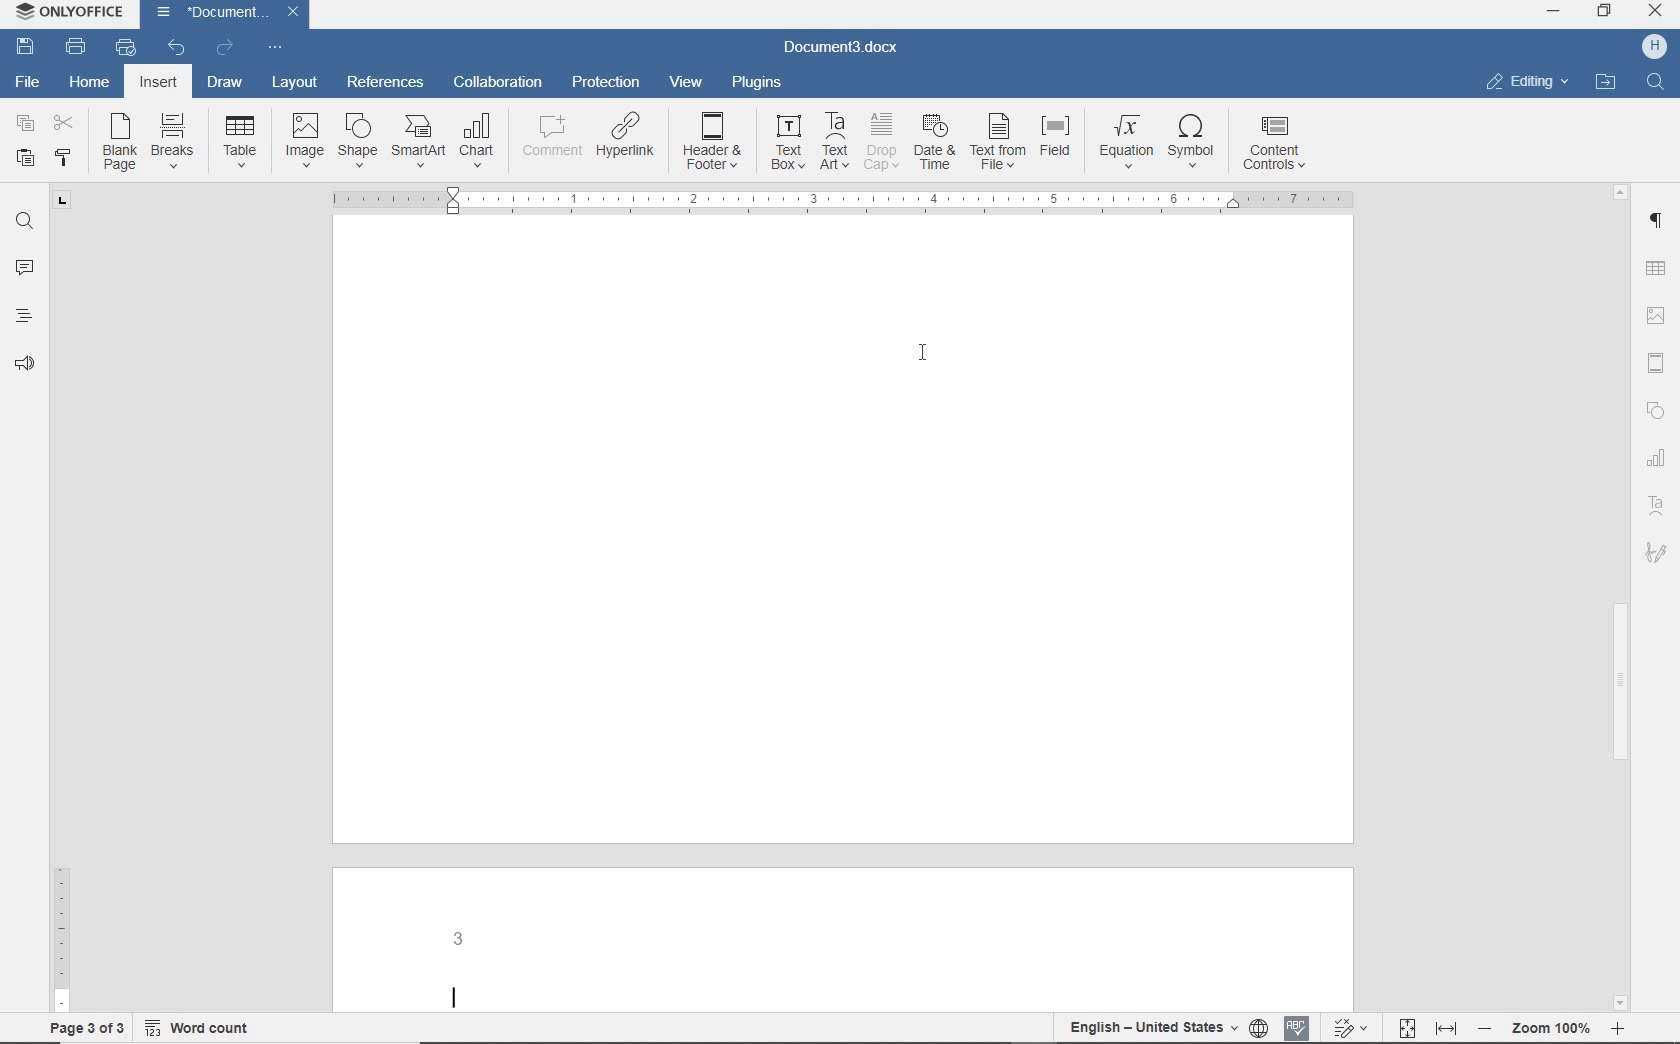  I want to click on COLLABORATION, so click(498, 85).